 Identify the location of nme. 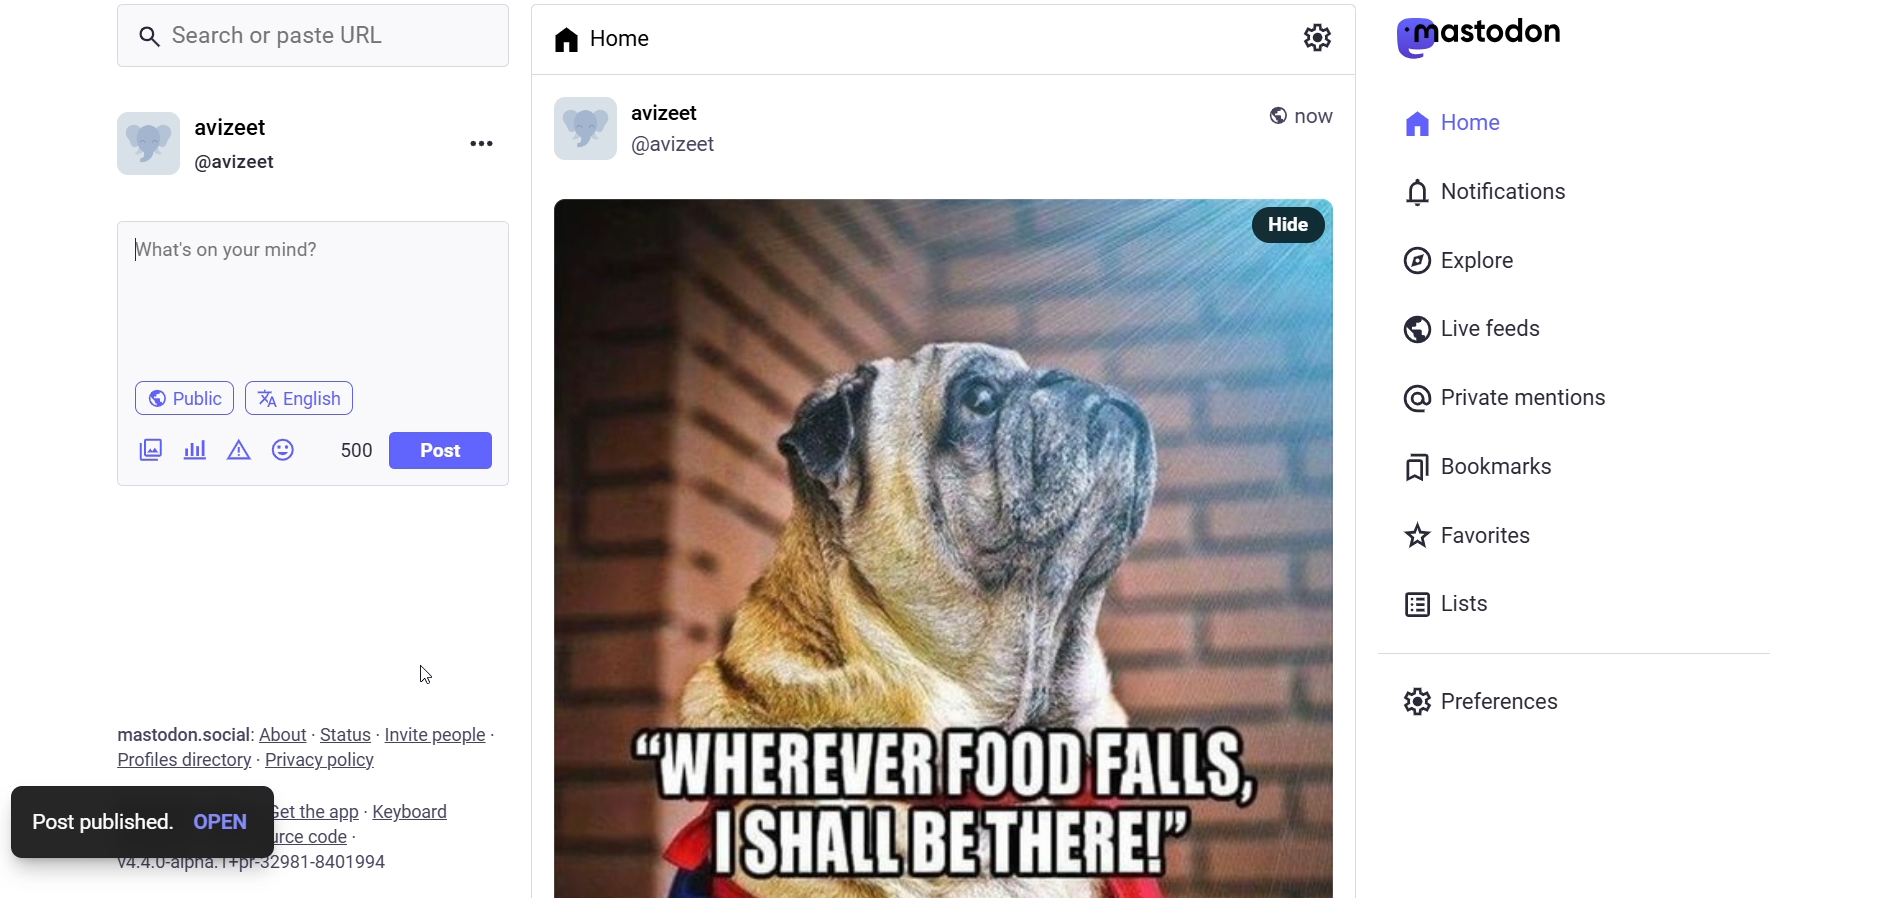
(240, 127).